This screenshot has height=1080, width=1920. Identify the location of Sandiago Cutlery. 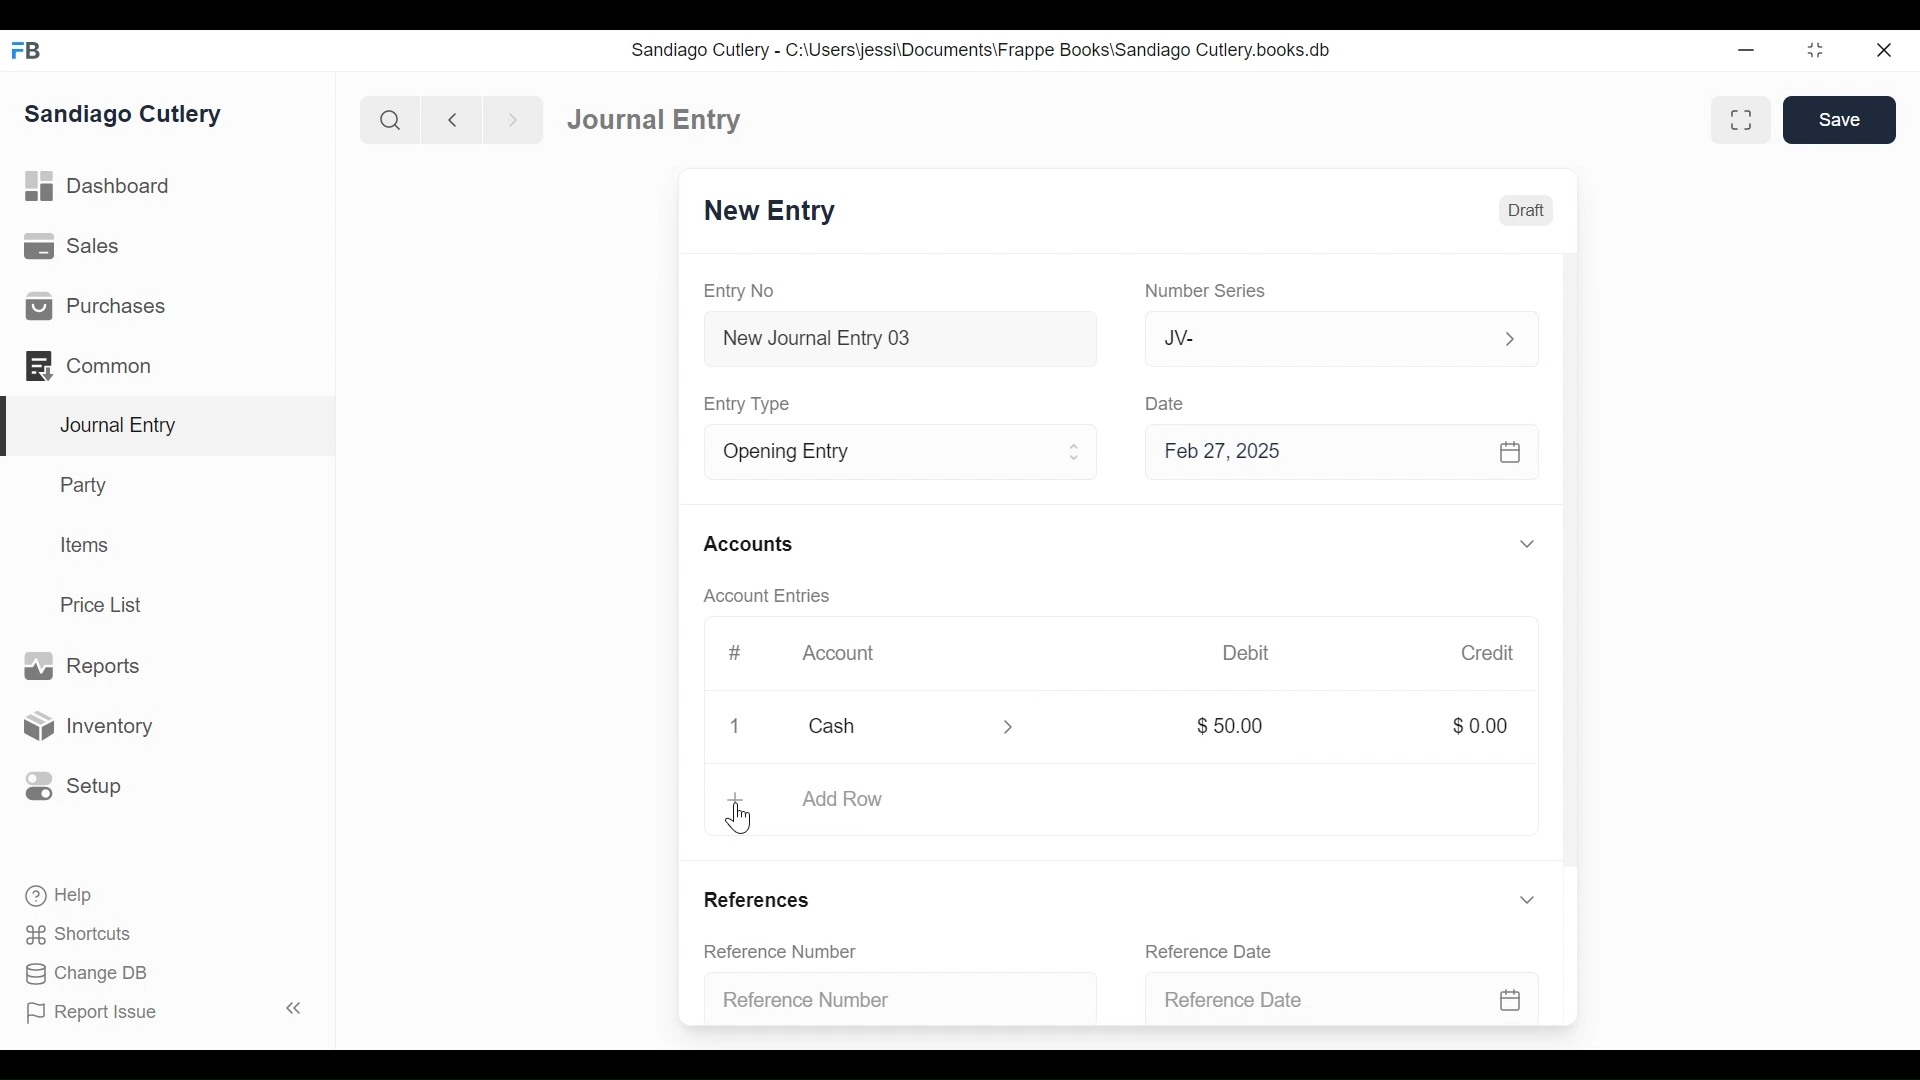
(126, 116).